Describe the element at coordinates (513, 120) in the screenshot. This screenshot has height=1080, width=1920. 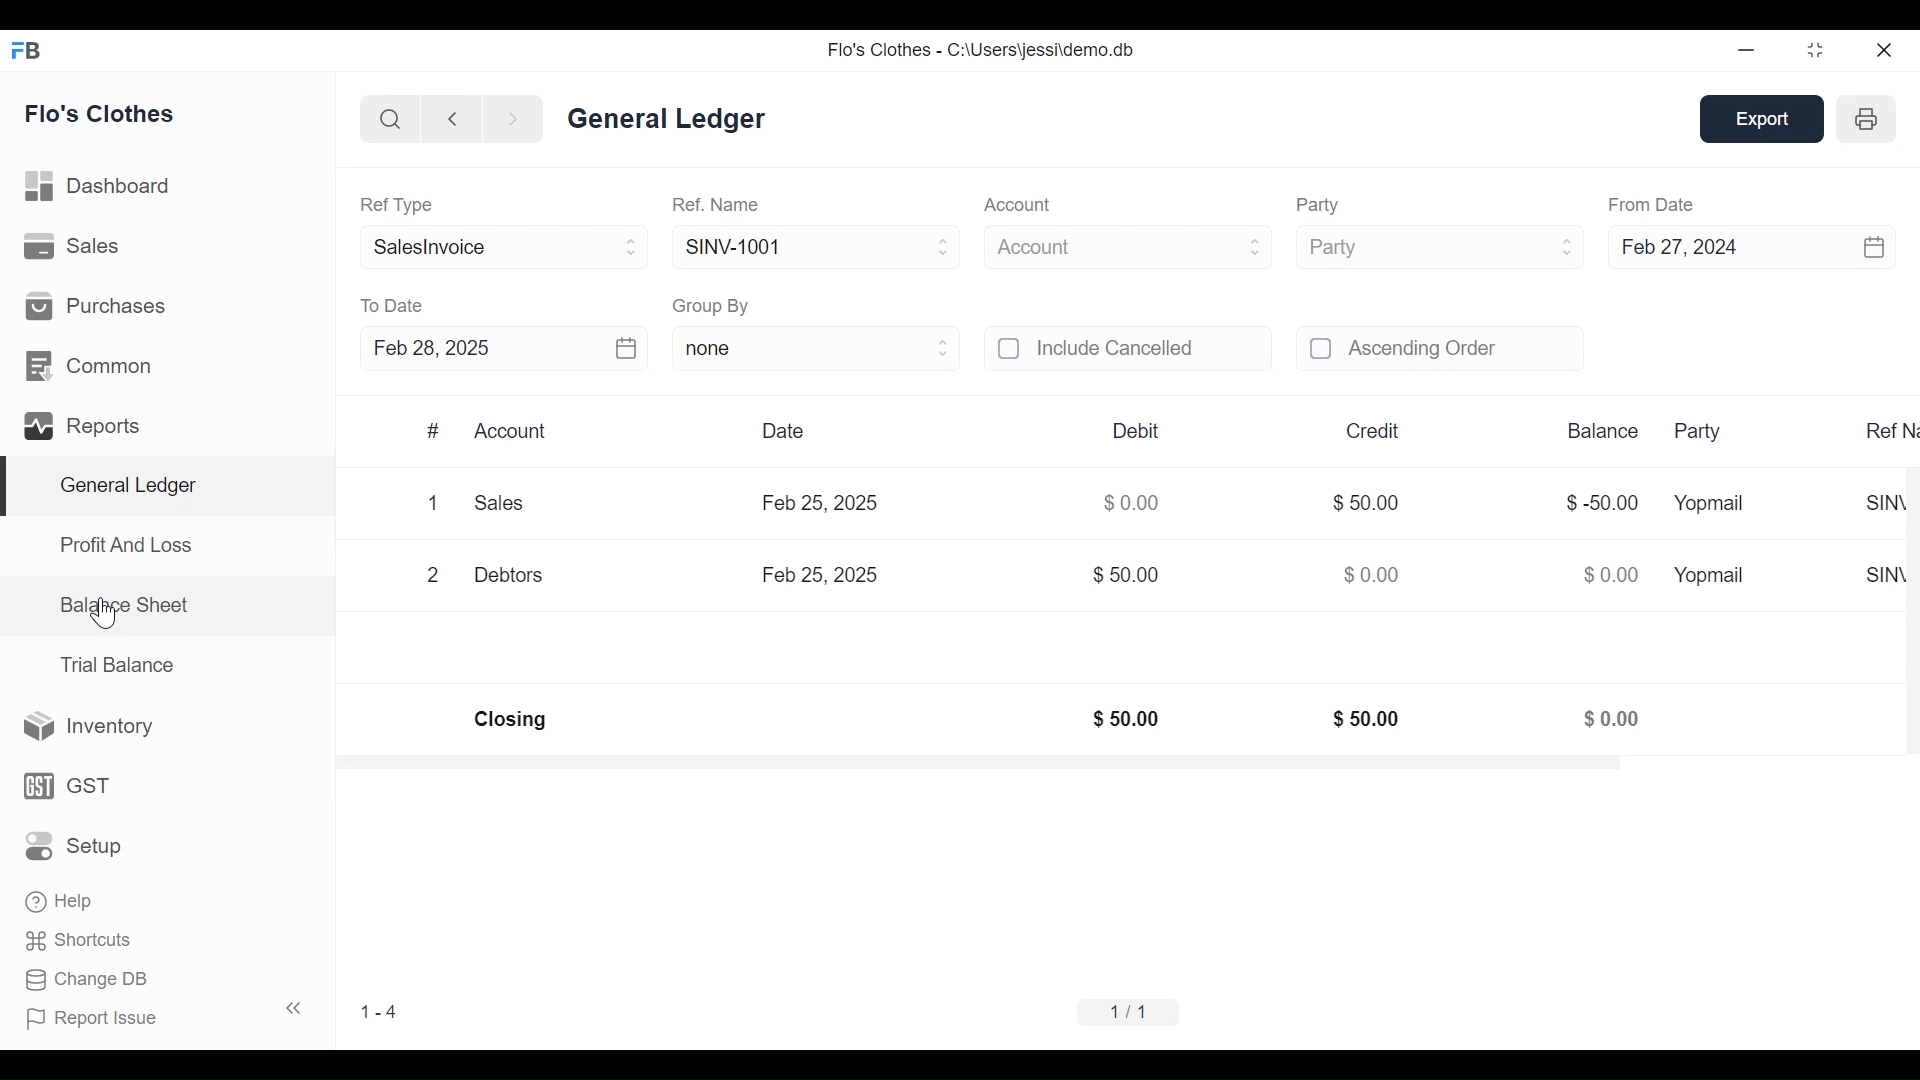
I see `forward` at that location.